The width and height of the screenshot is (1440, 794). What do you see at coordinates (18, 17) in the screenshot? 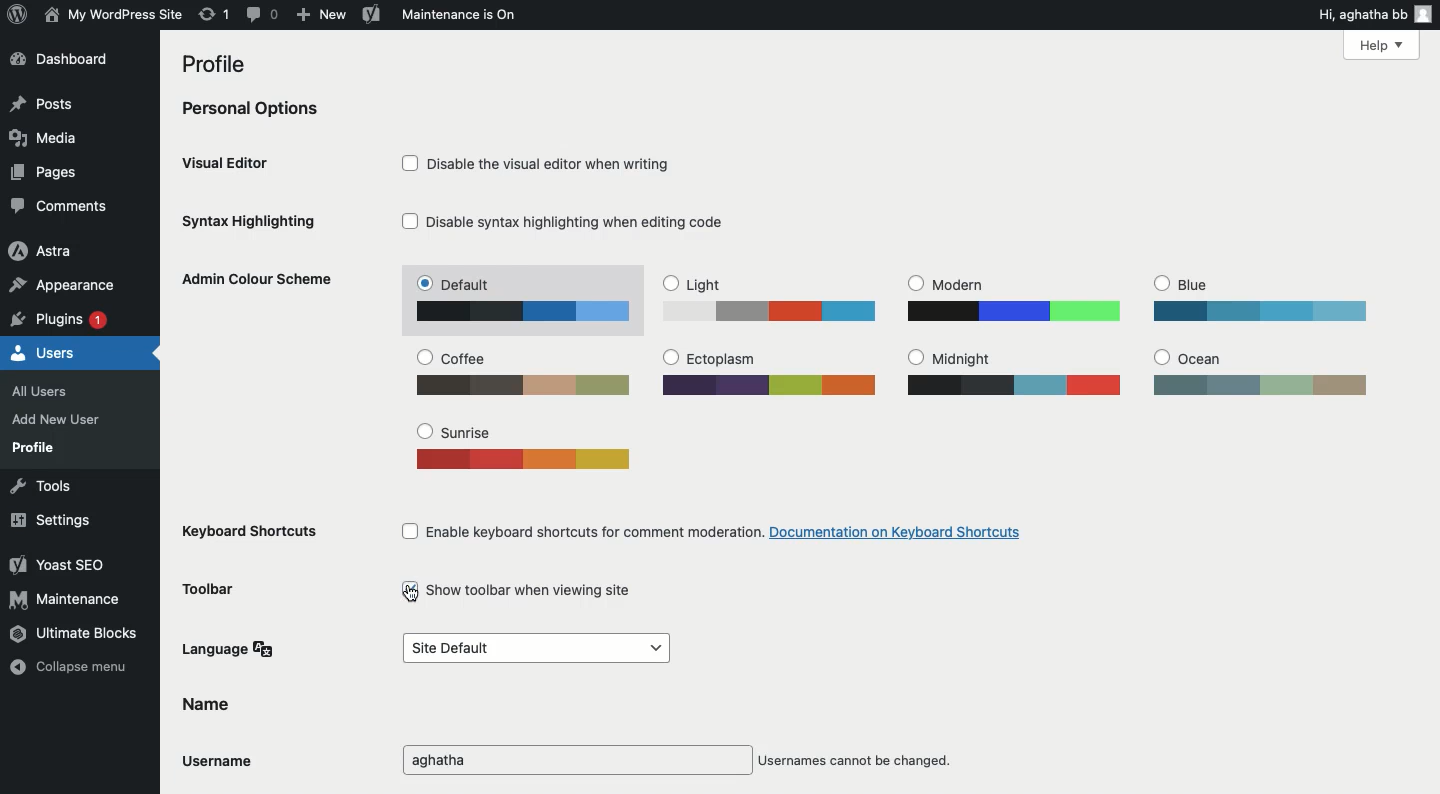
I see `Logo` at bounding box center [18, 17].